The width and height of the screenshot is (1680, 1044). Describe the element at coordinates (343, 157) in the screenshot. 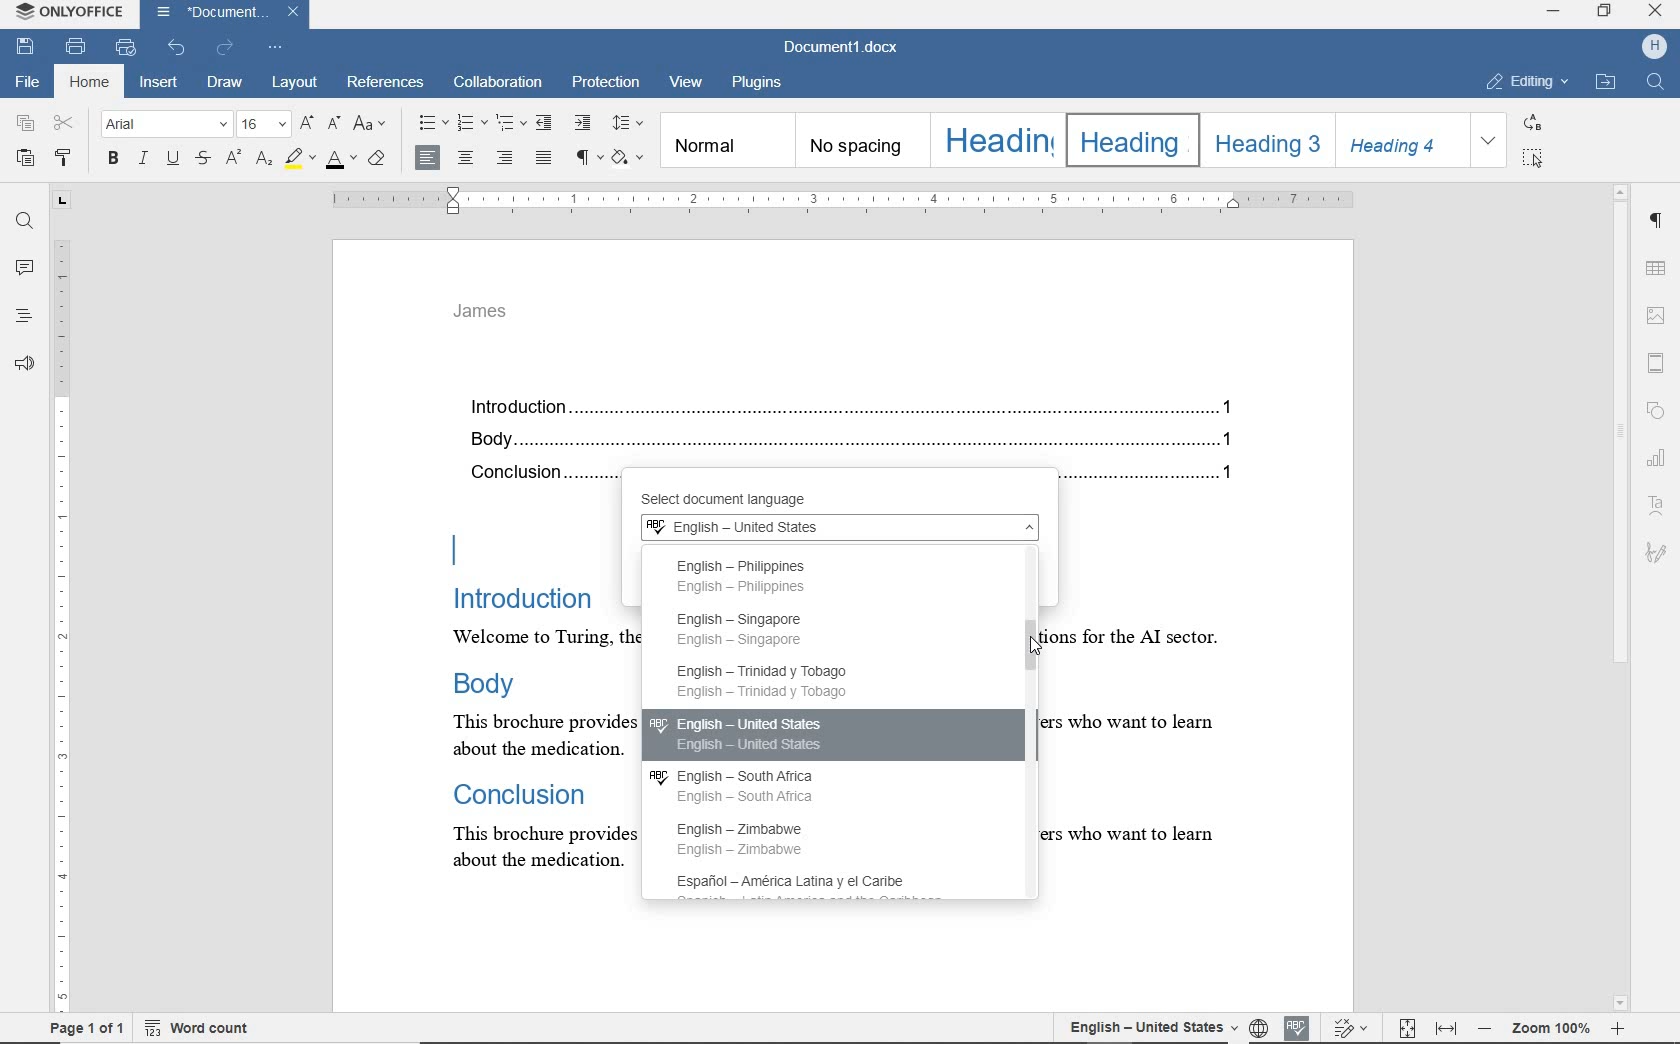

I see `font color` at that location.